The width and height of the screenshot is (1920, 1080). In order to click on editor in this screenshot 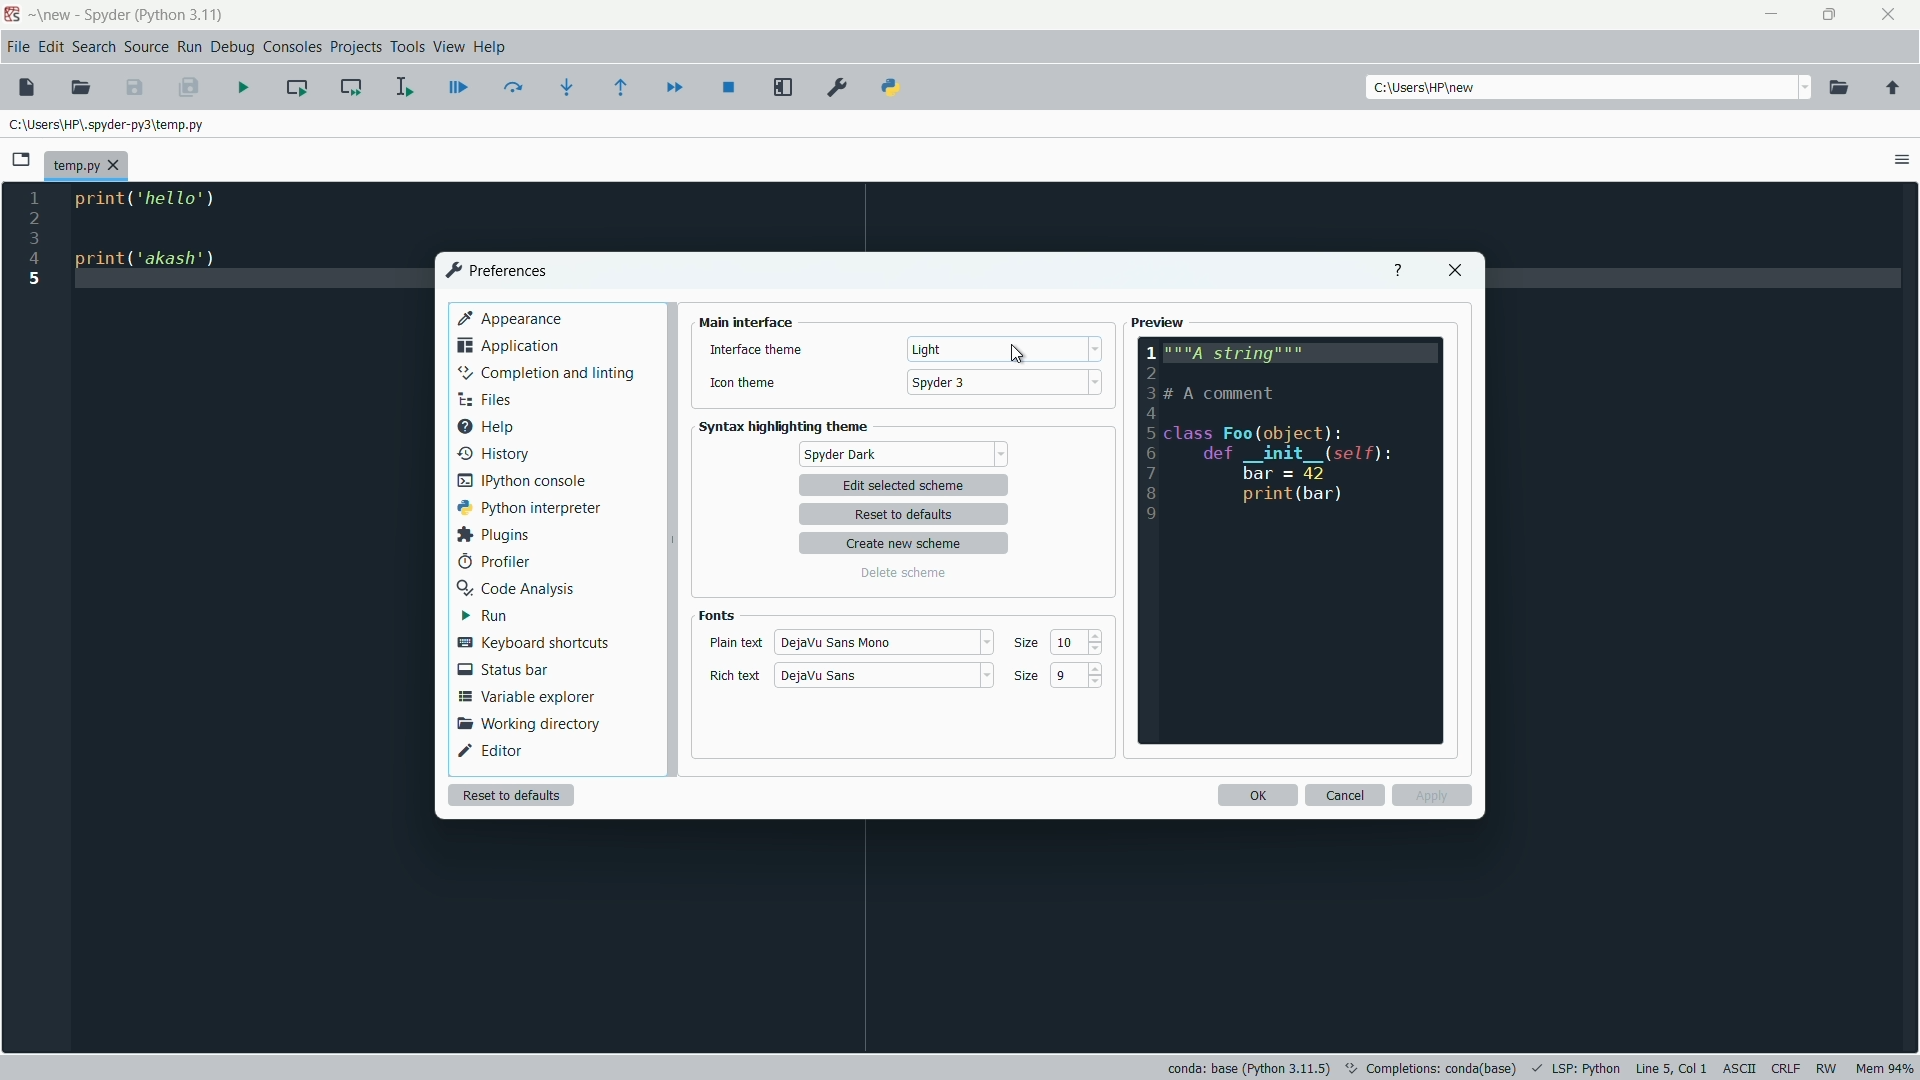, I will do `click(493, 750)`.